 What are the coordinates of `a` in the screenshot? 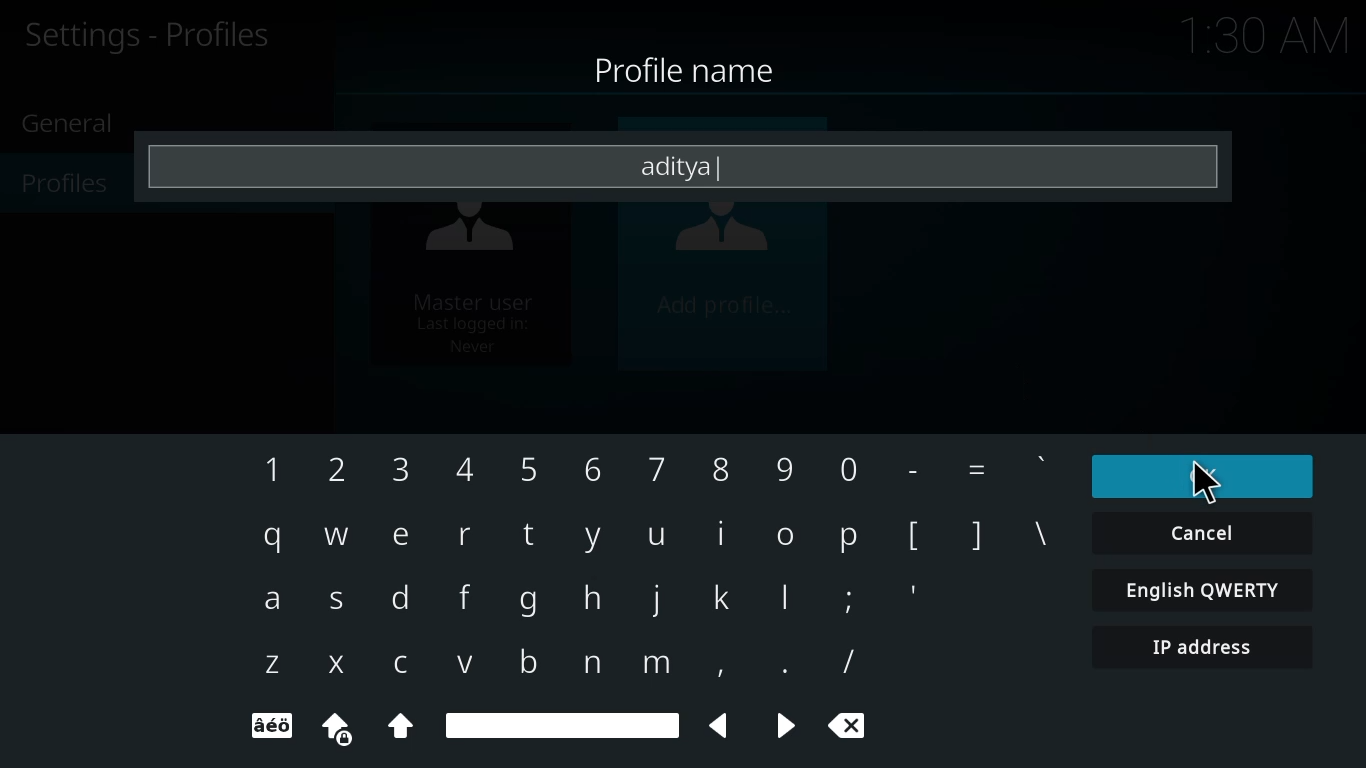 It's located at (269, 604).